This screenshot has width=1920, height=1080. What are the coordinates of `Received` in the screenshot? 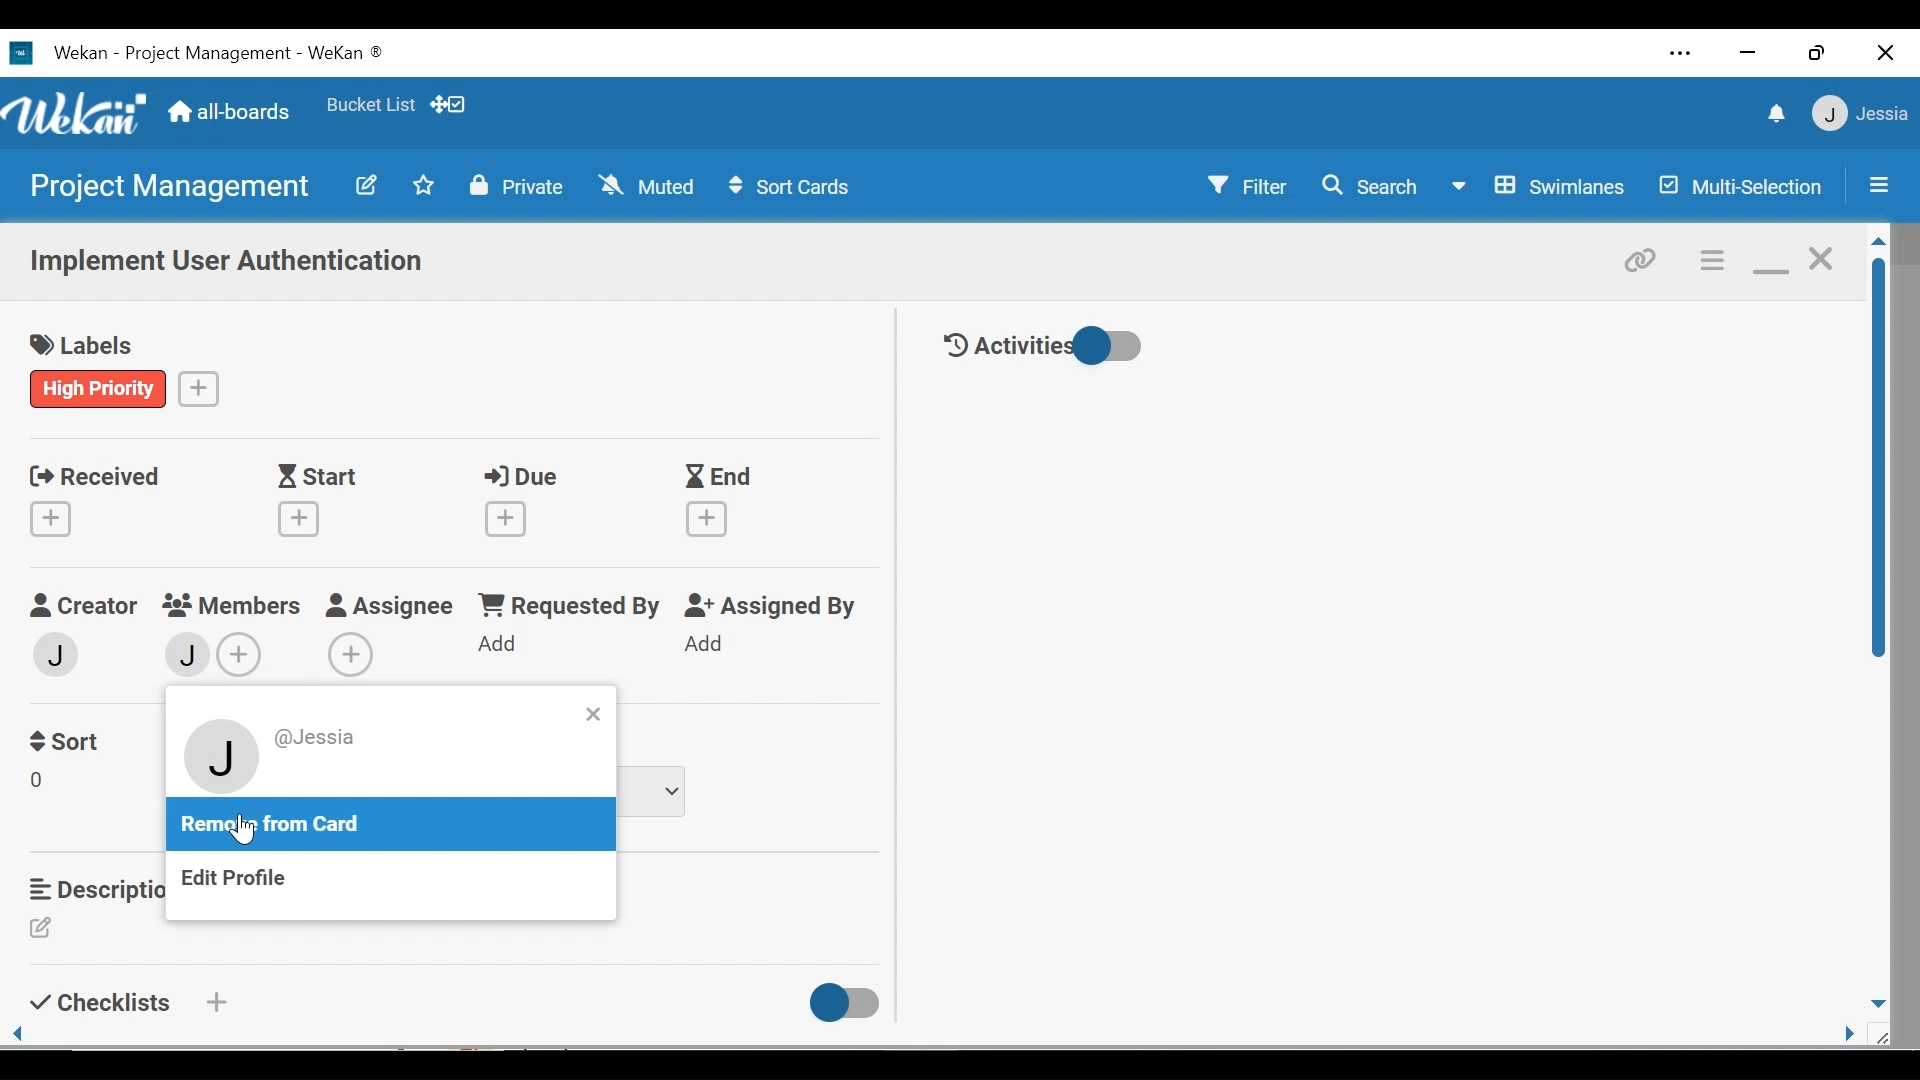 It's located at (88, 502).